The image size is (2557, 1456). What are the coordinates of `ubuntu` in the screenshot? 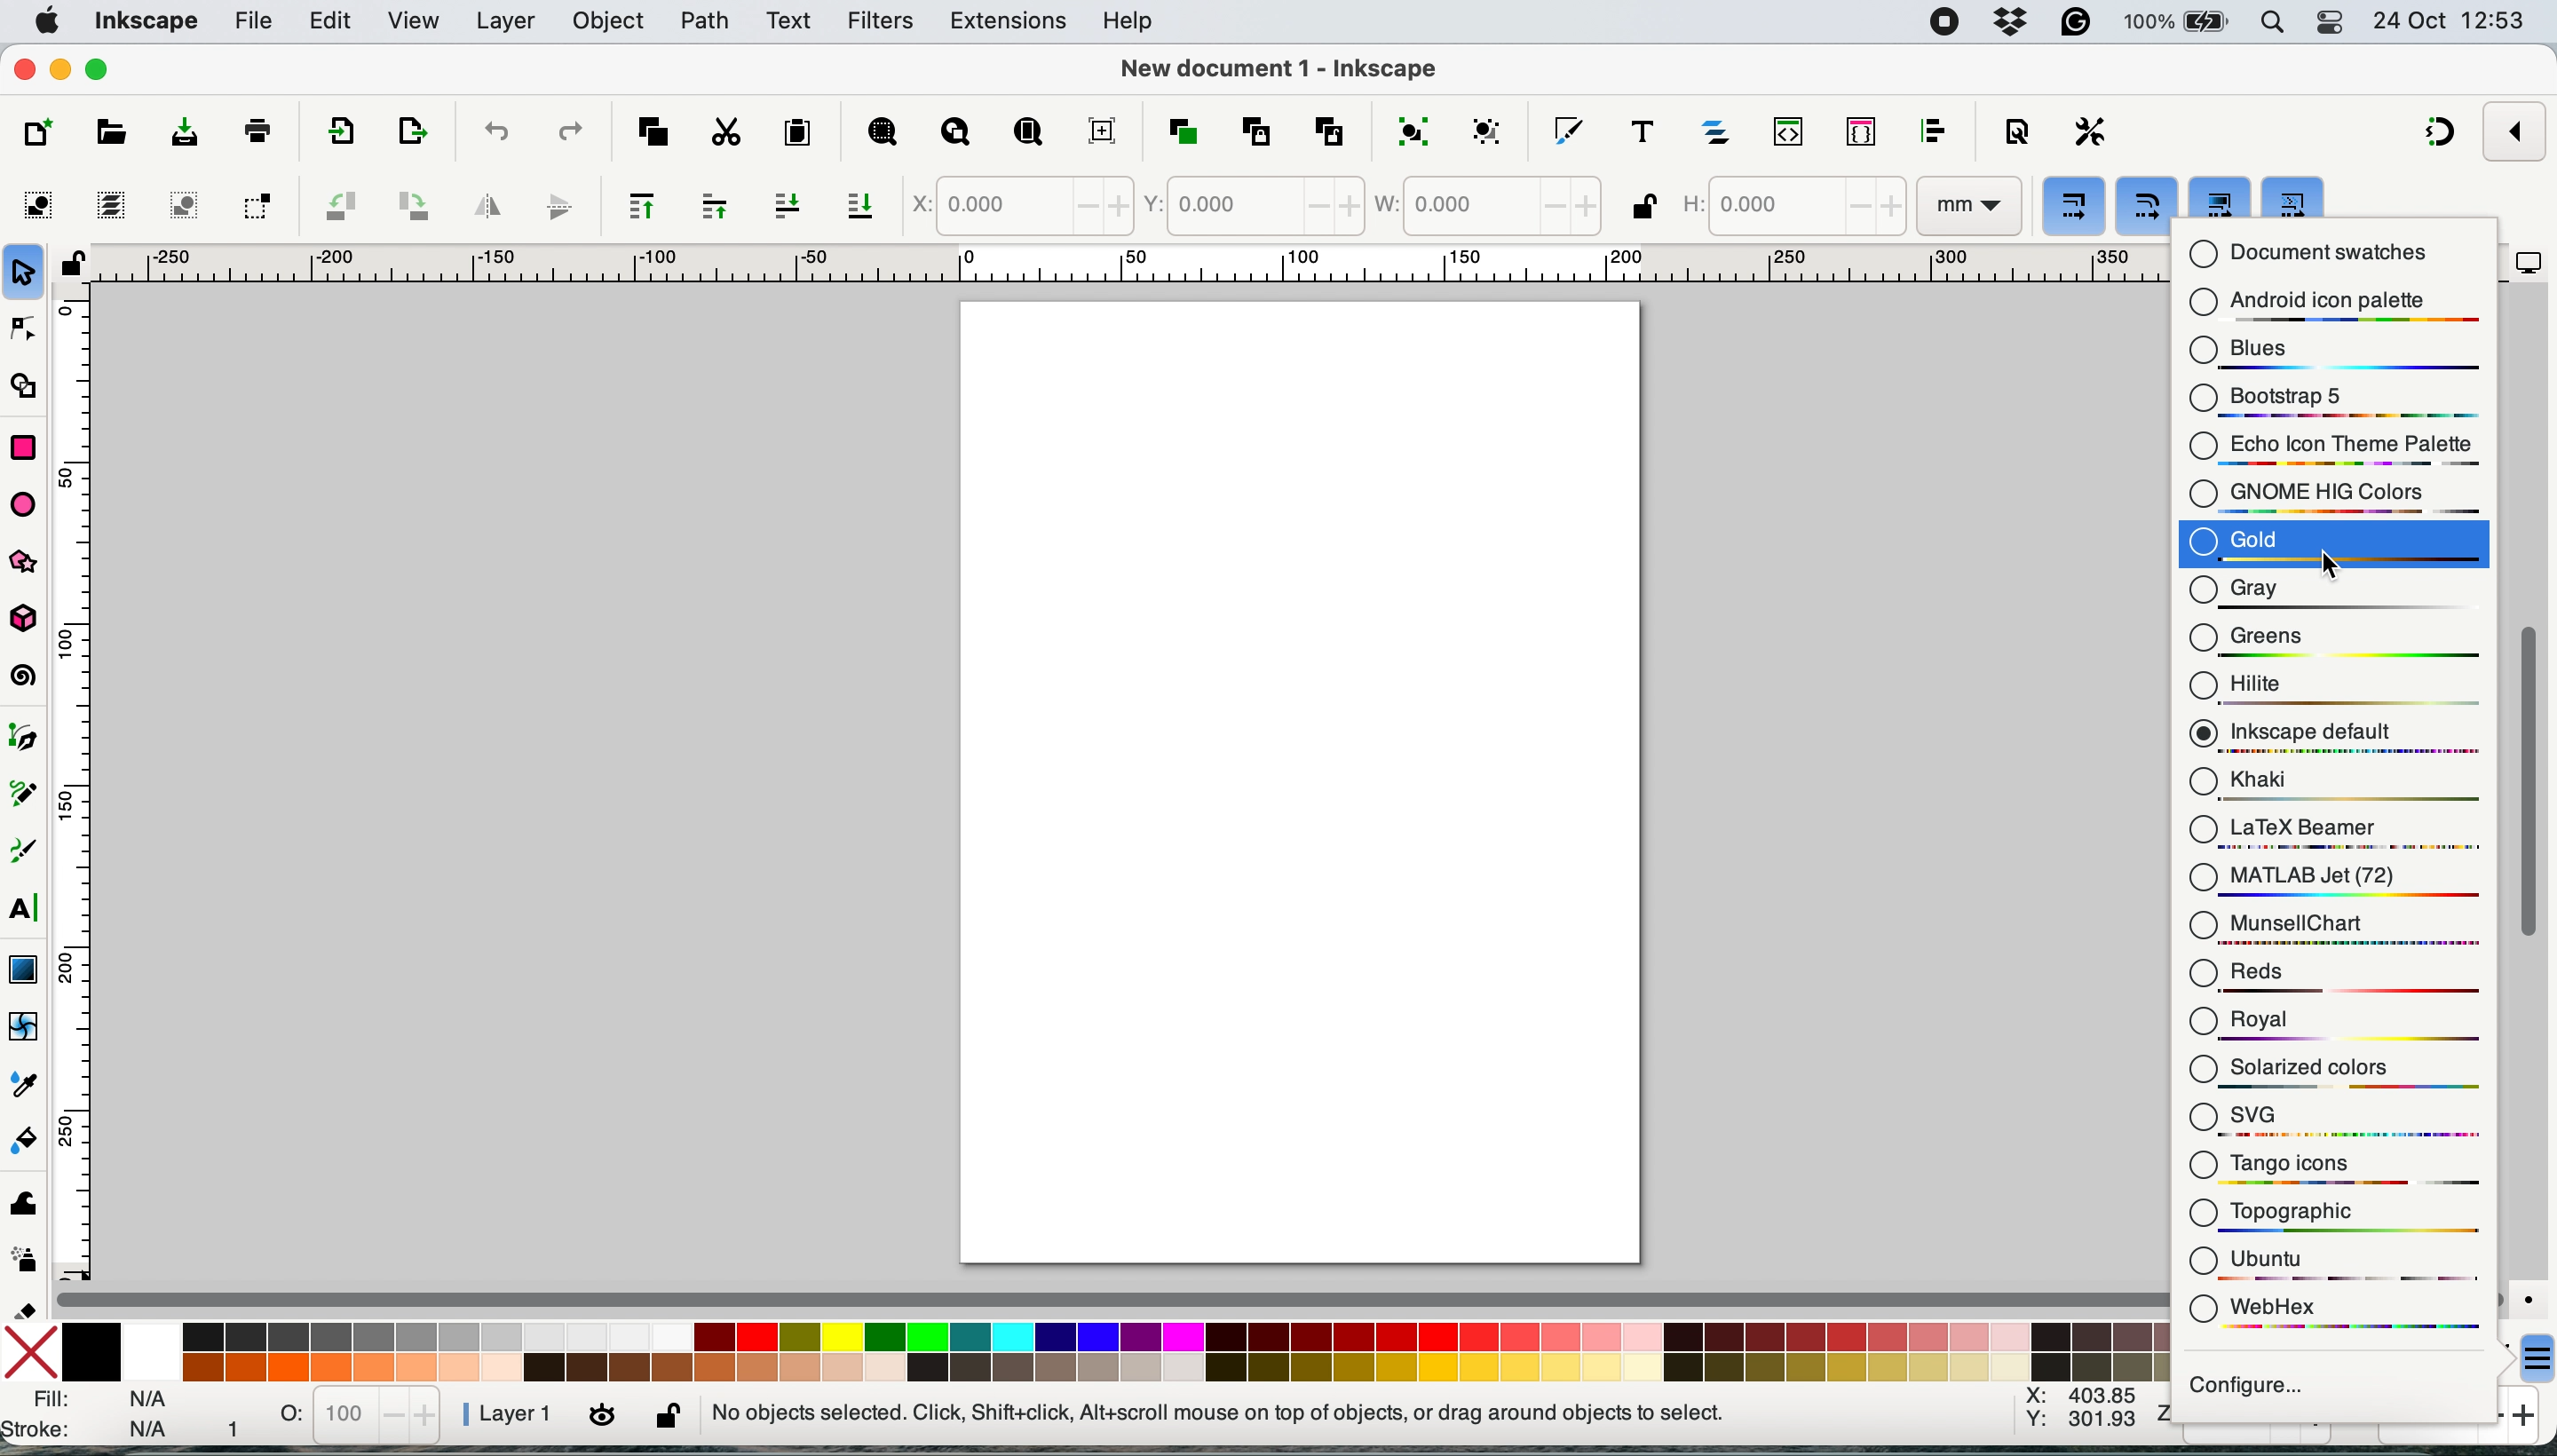 It's located at (2340, 1267).